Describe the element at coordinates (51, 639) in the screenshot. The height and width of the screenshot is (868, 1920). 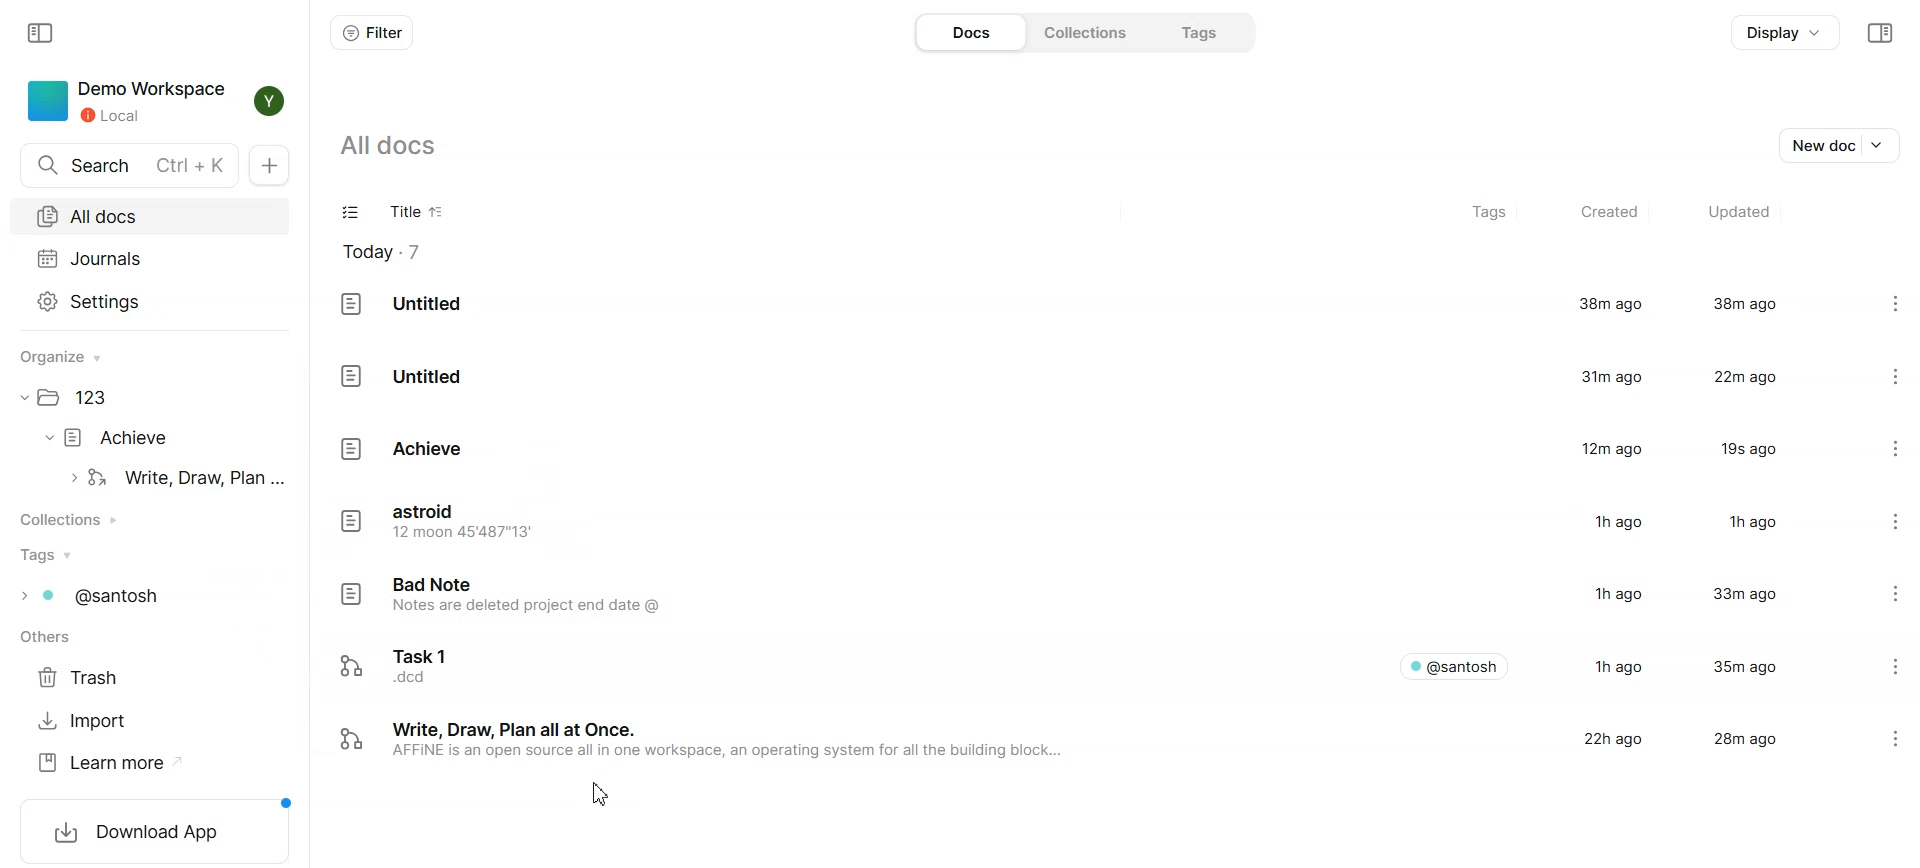
I see `Others` at that location.